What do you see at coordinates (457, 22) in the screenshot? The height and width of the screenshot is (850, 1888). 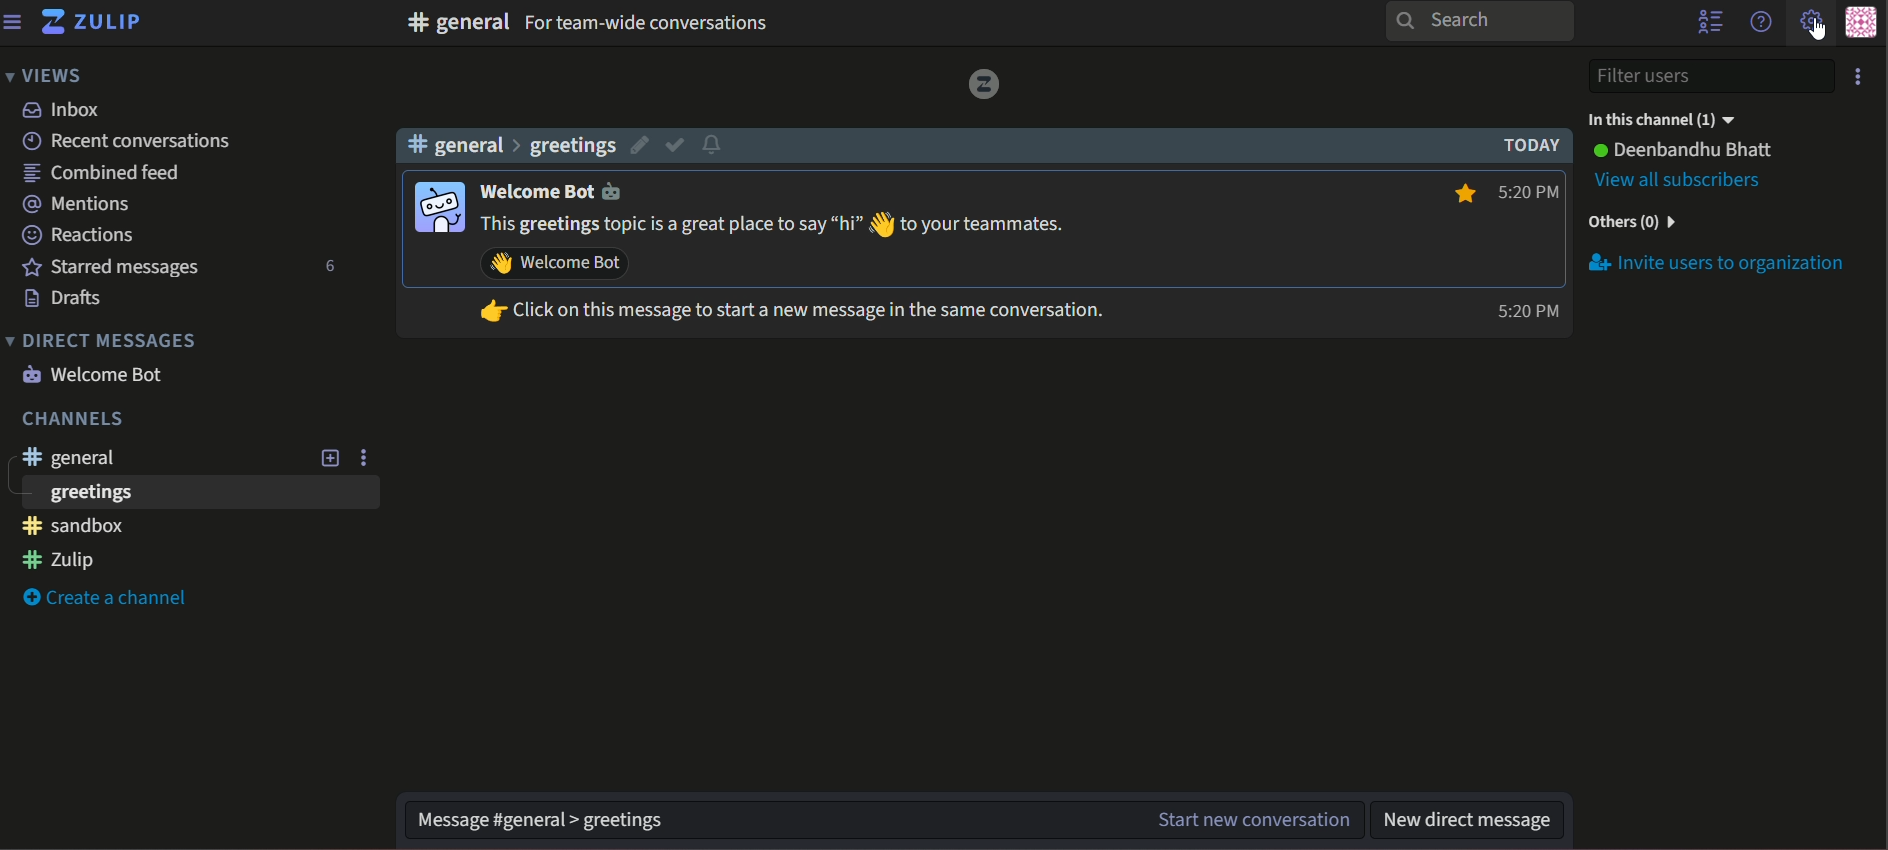 I see `general` at bounding box center [457, 22].